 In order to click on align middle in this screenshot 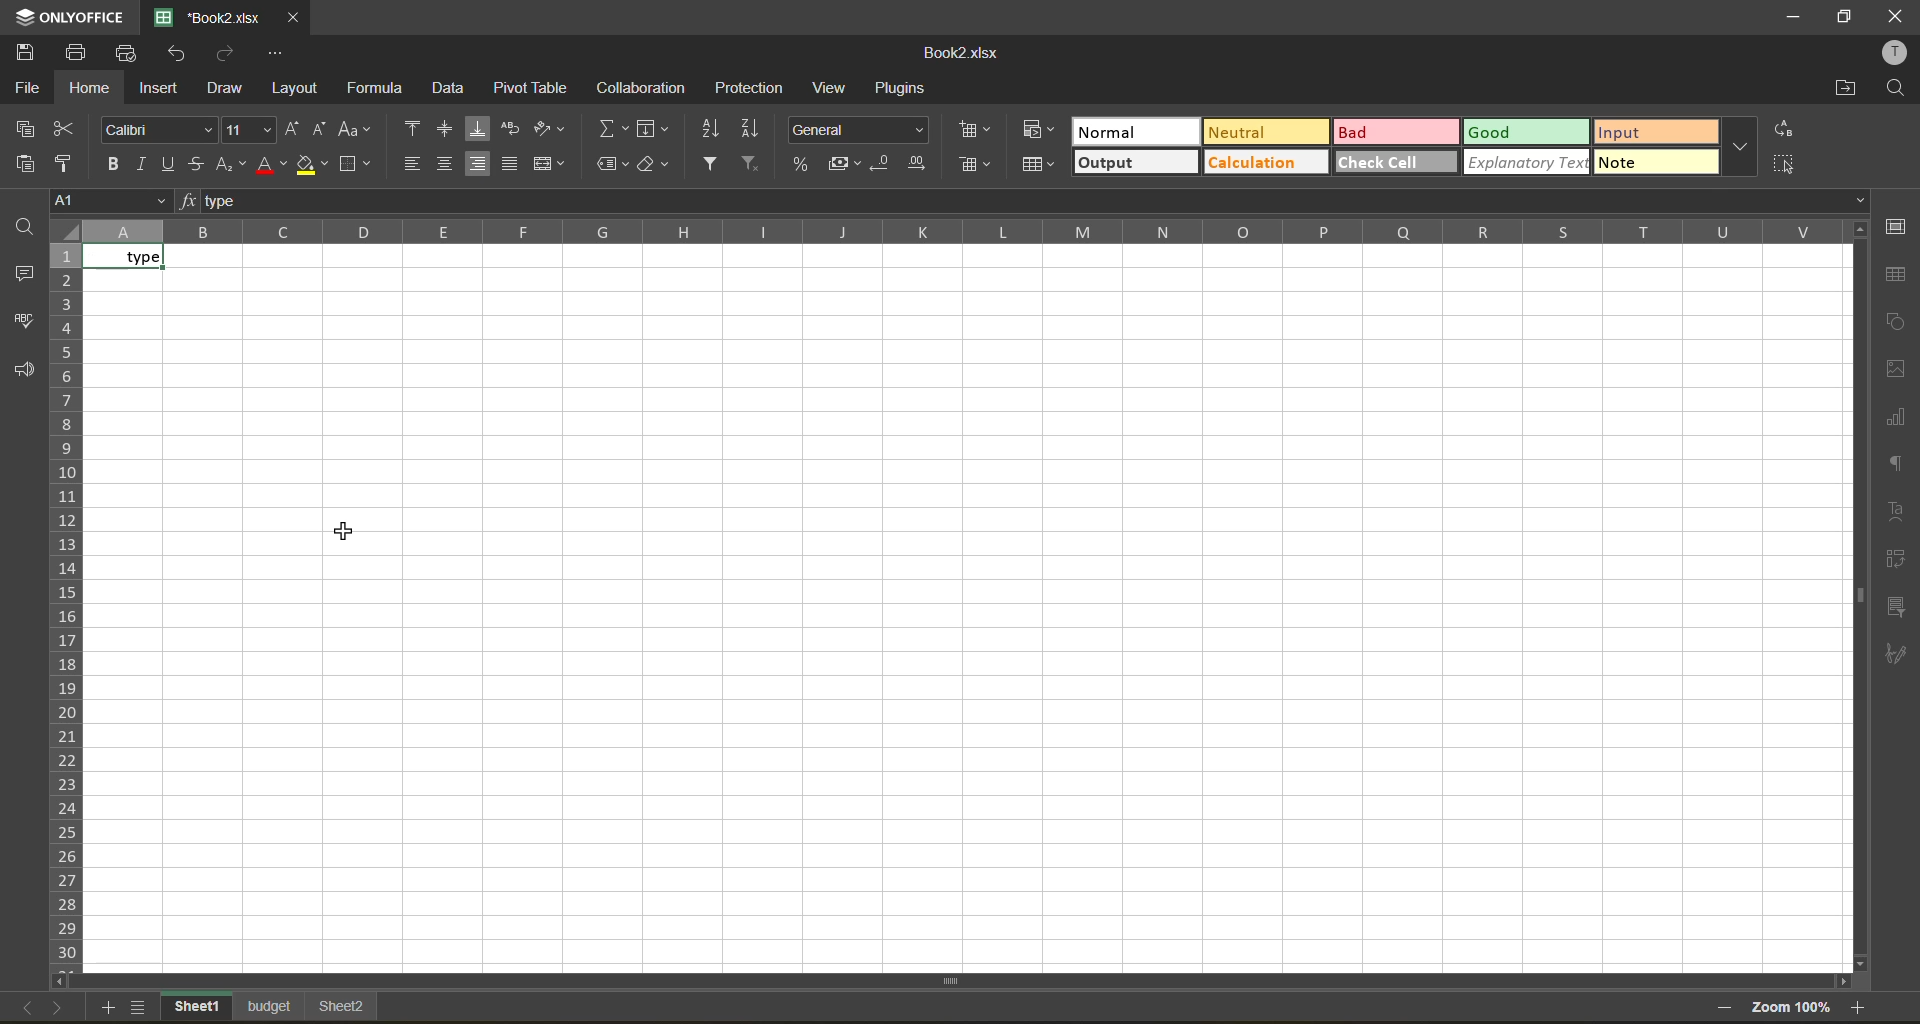, I will do `click(447, 166)`.